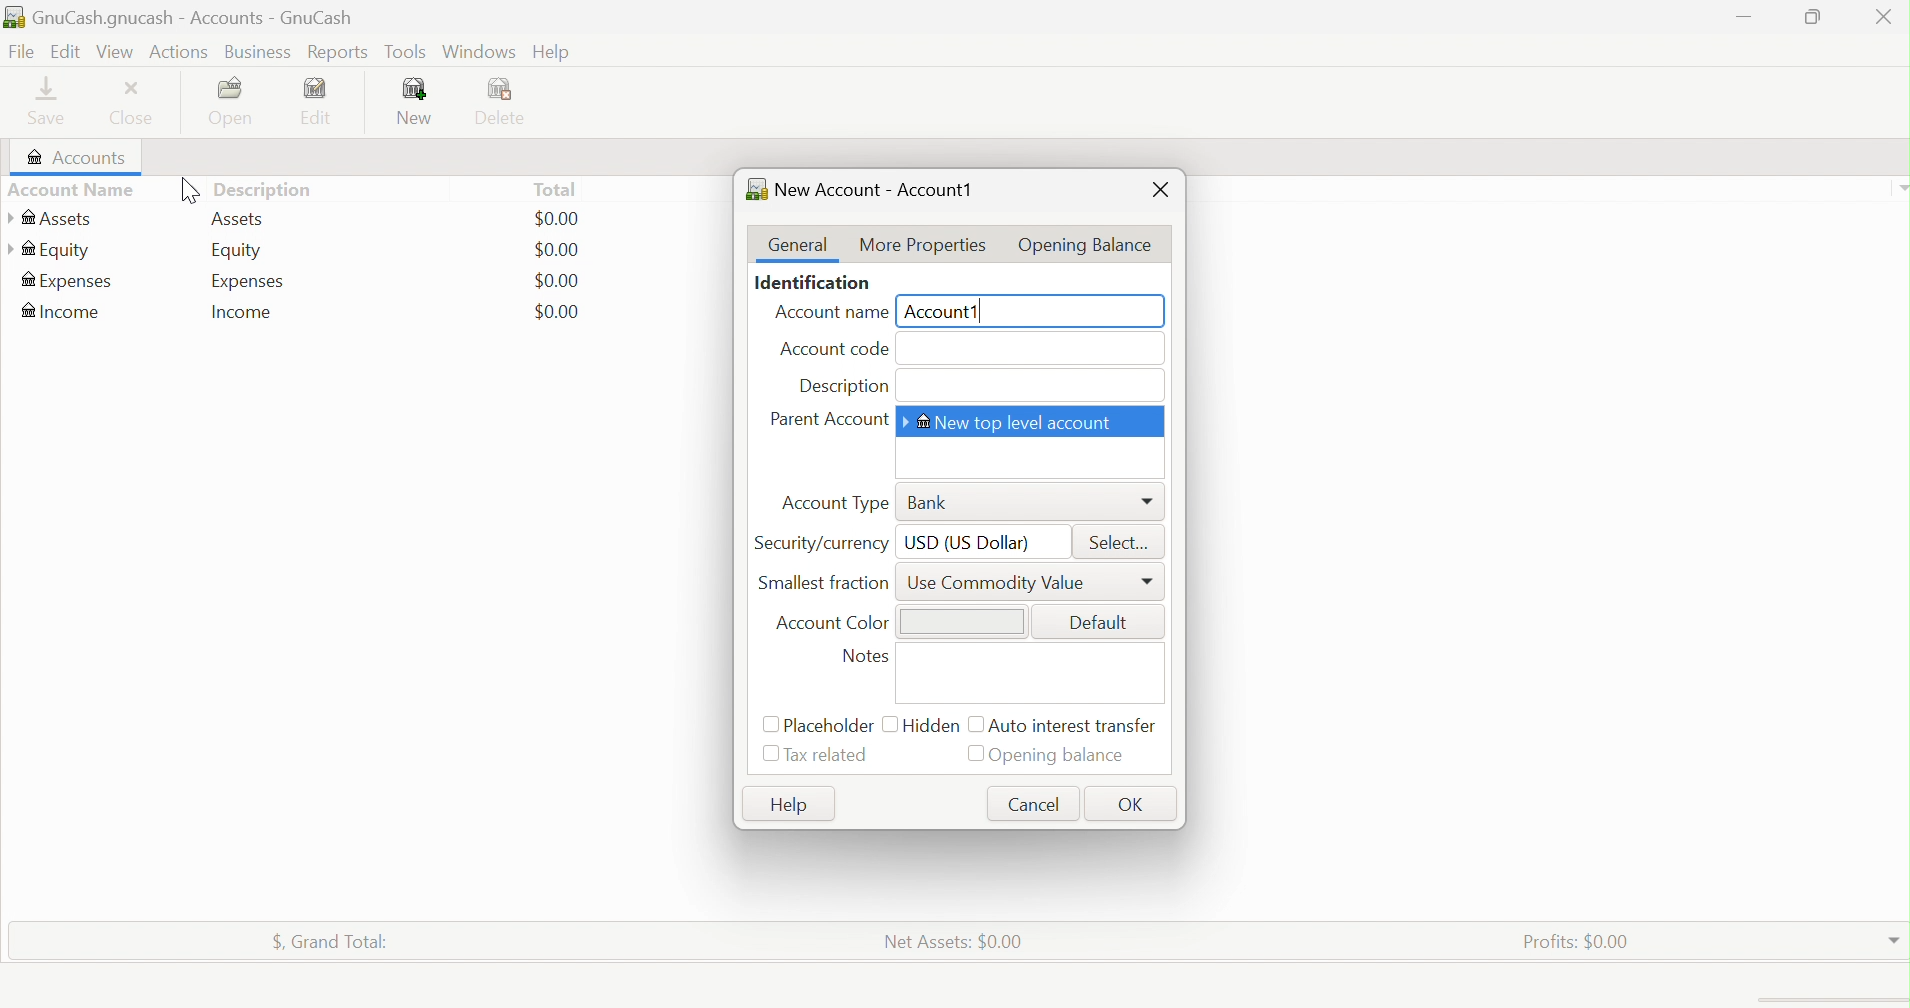  I want to click on General, so click(799, 245).